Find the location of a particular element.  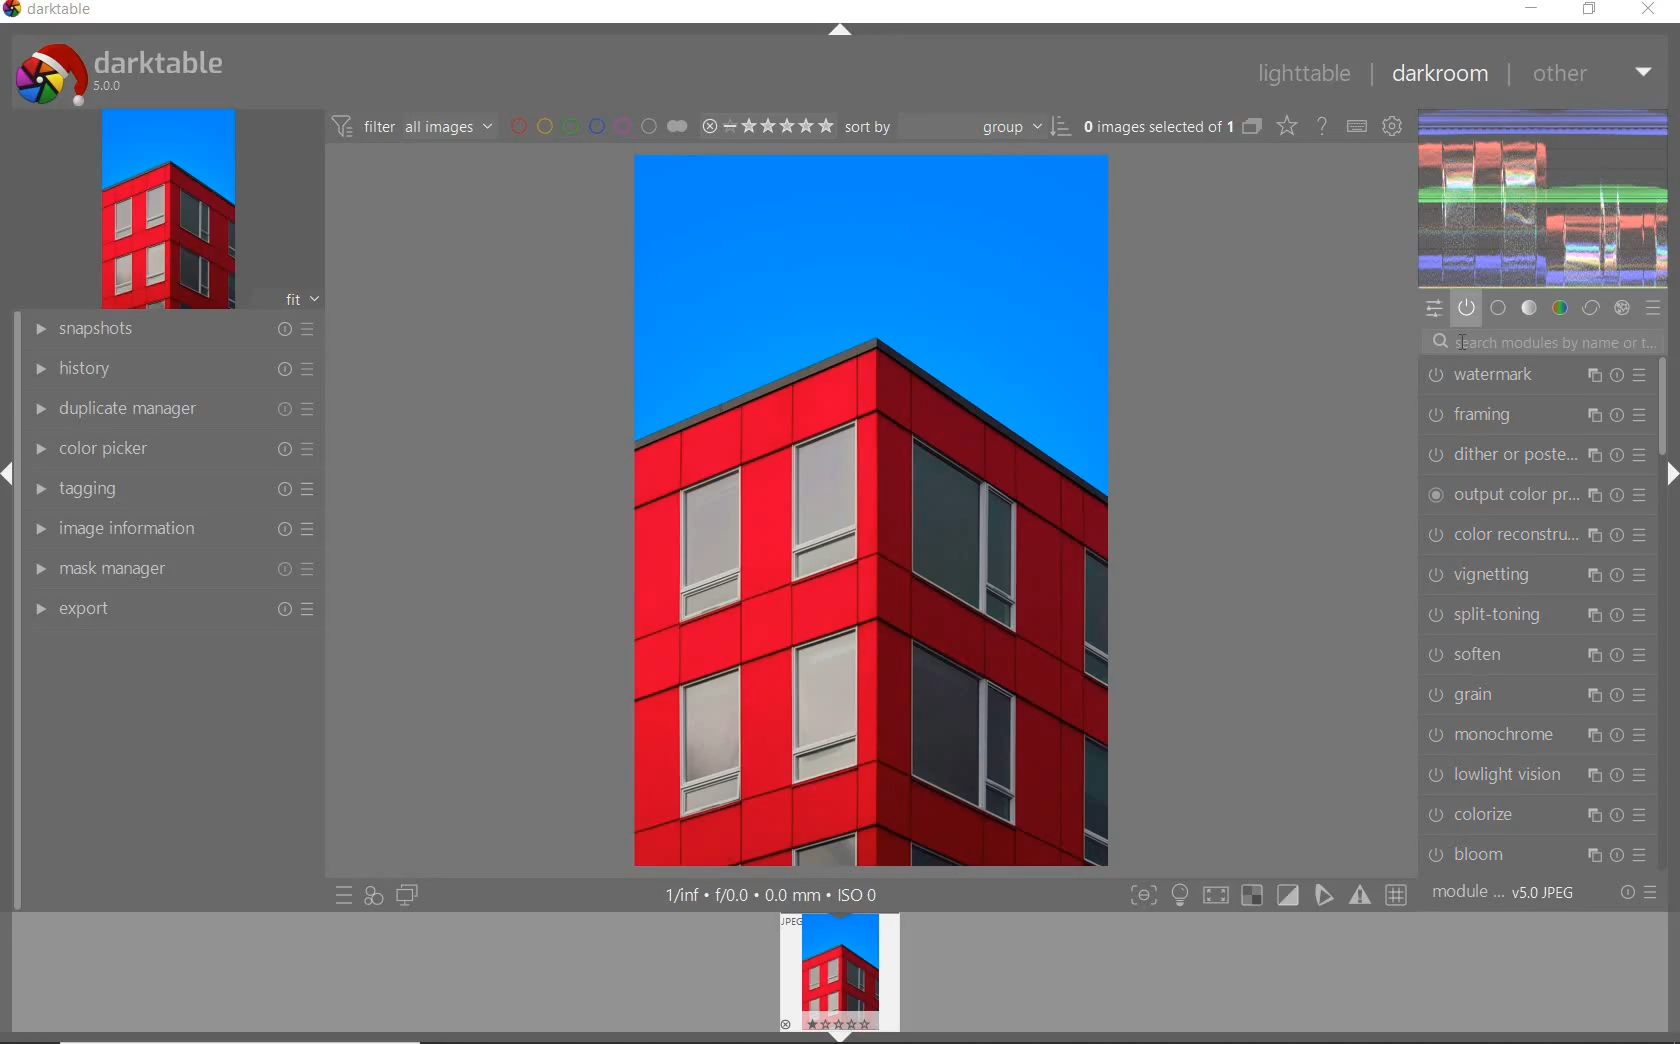

output color preset is located at coordinates (1538, 494).